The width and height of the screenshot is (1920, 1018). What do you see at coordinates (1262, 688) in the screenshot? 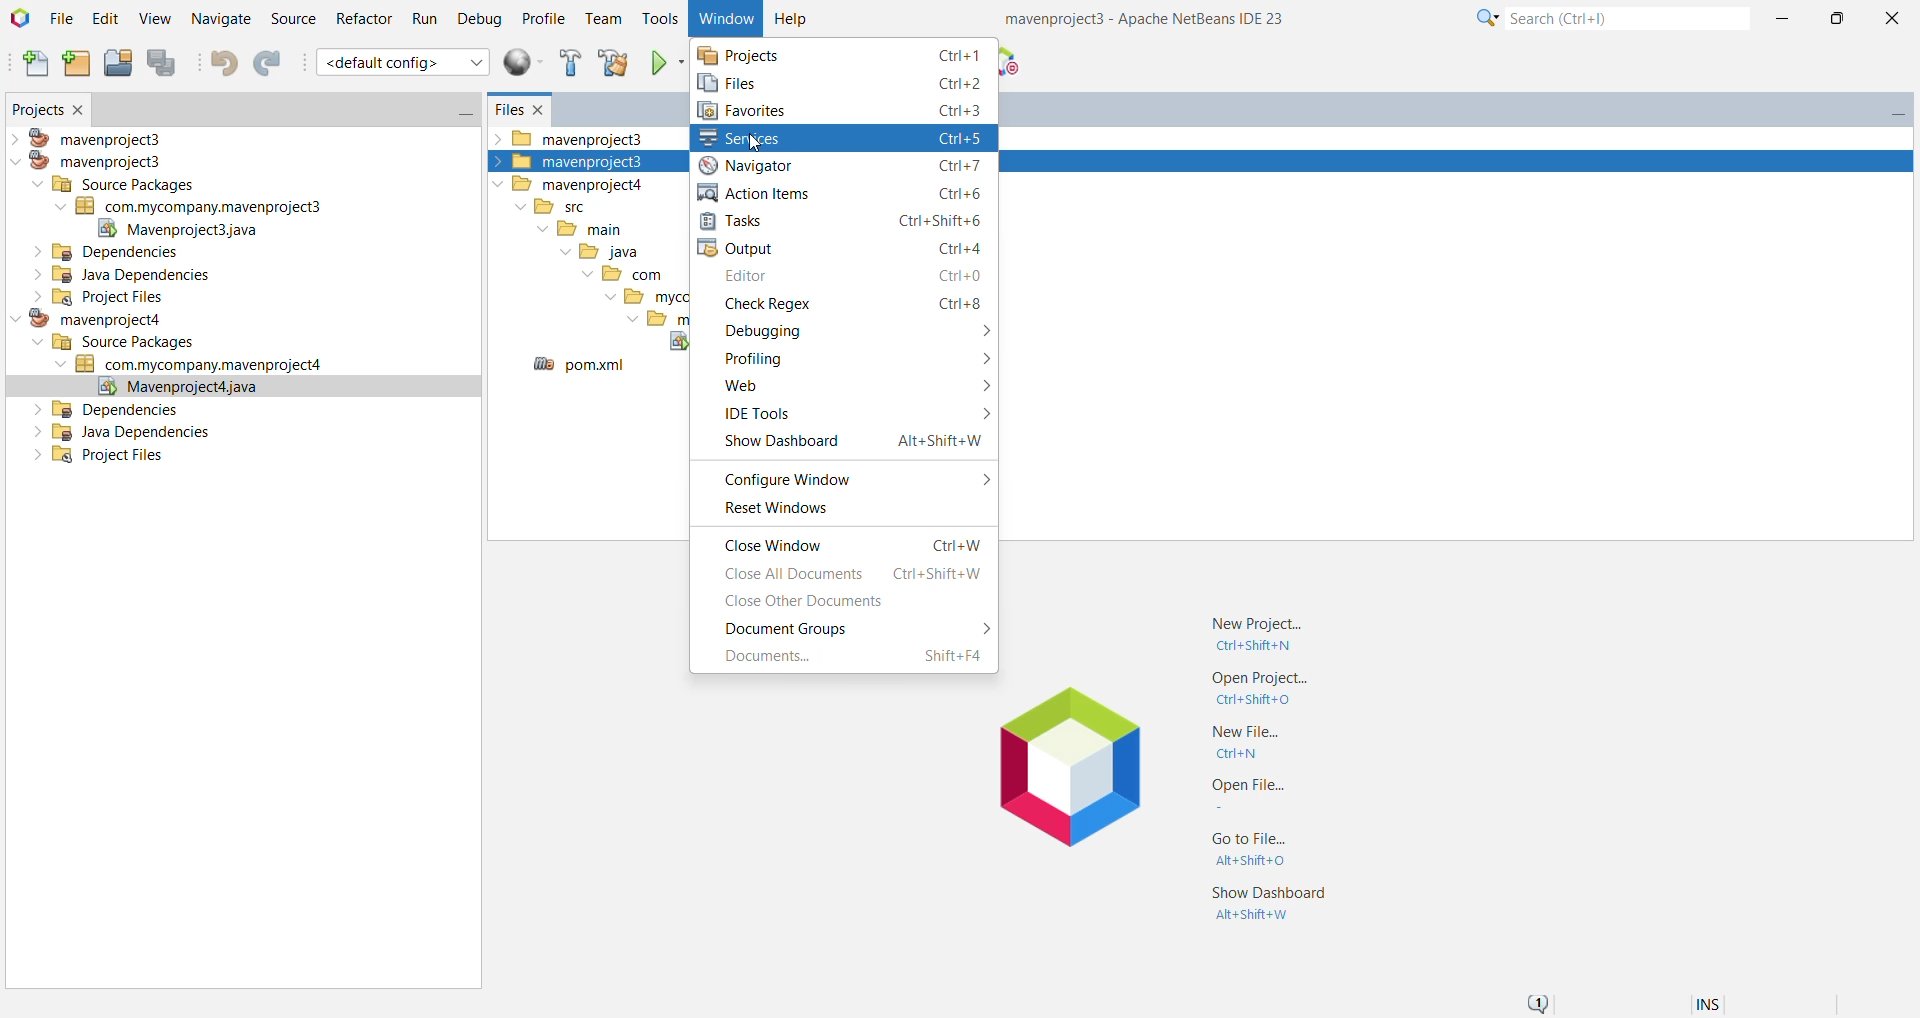
I see `Open Project` at bounding box center [1262, 688].